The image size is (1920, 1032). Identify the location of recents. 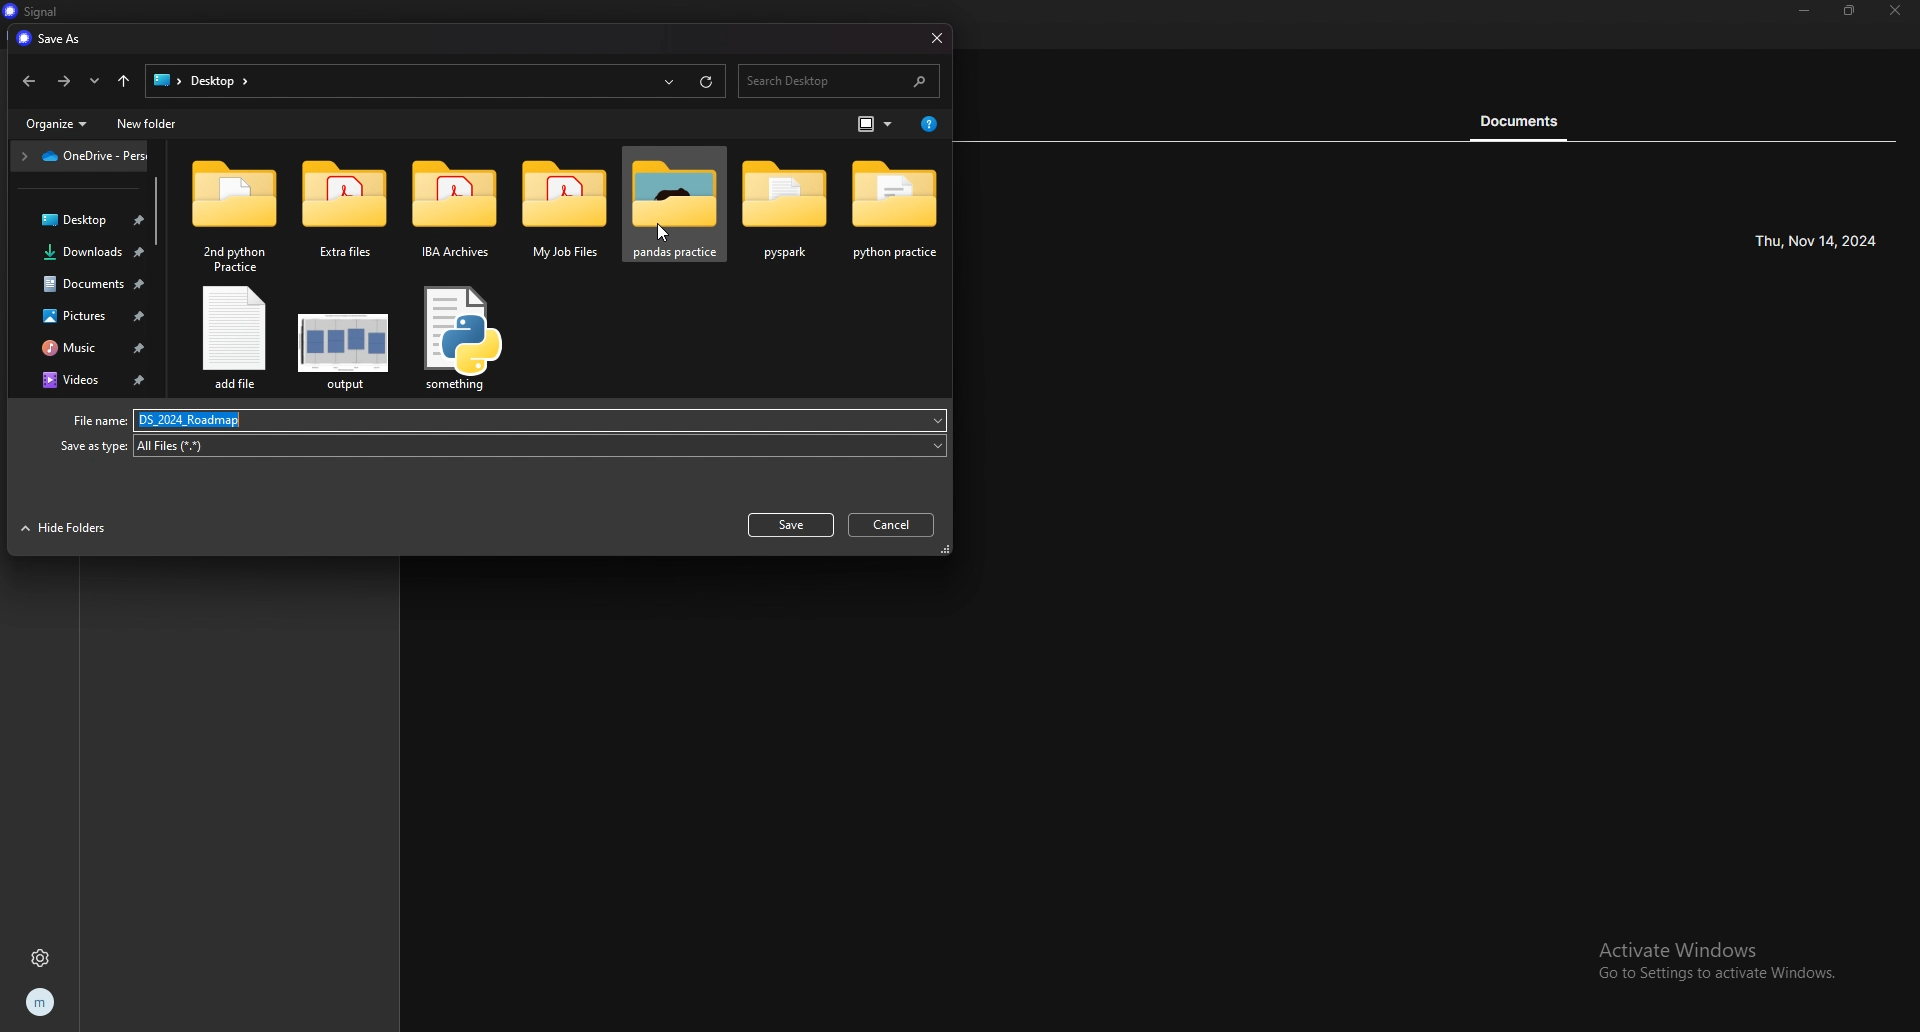
(95, 81).